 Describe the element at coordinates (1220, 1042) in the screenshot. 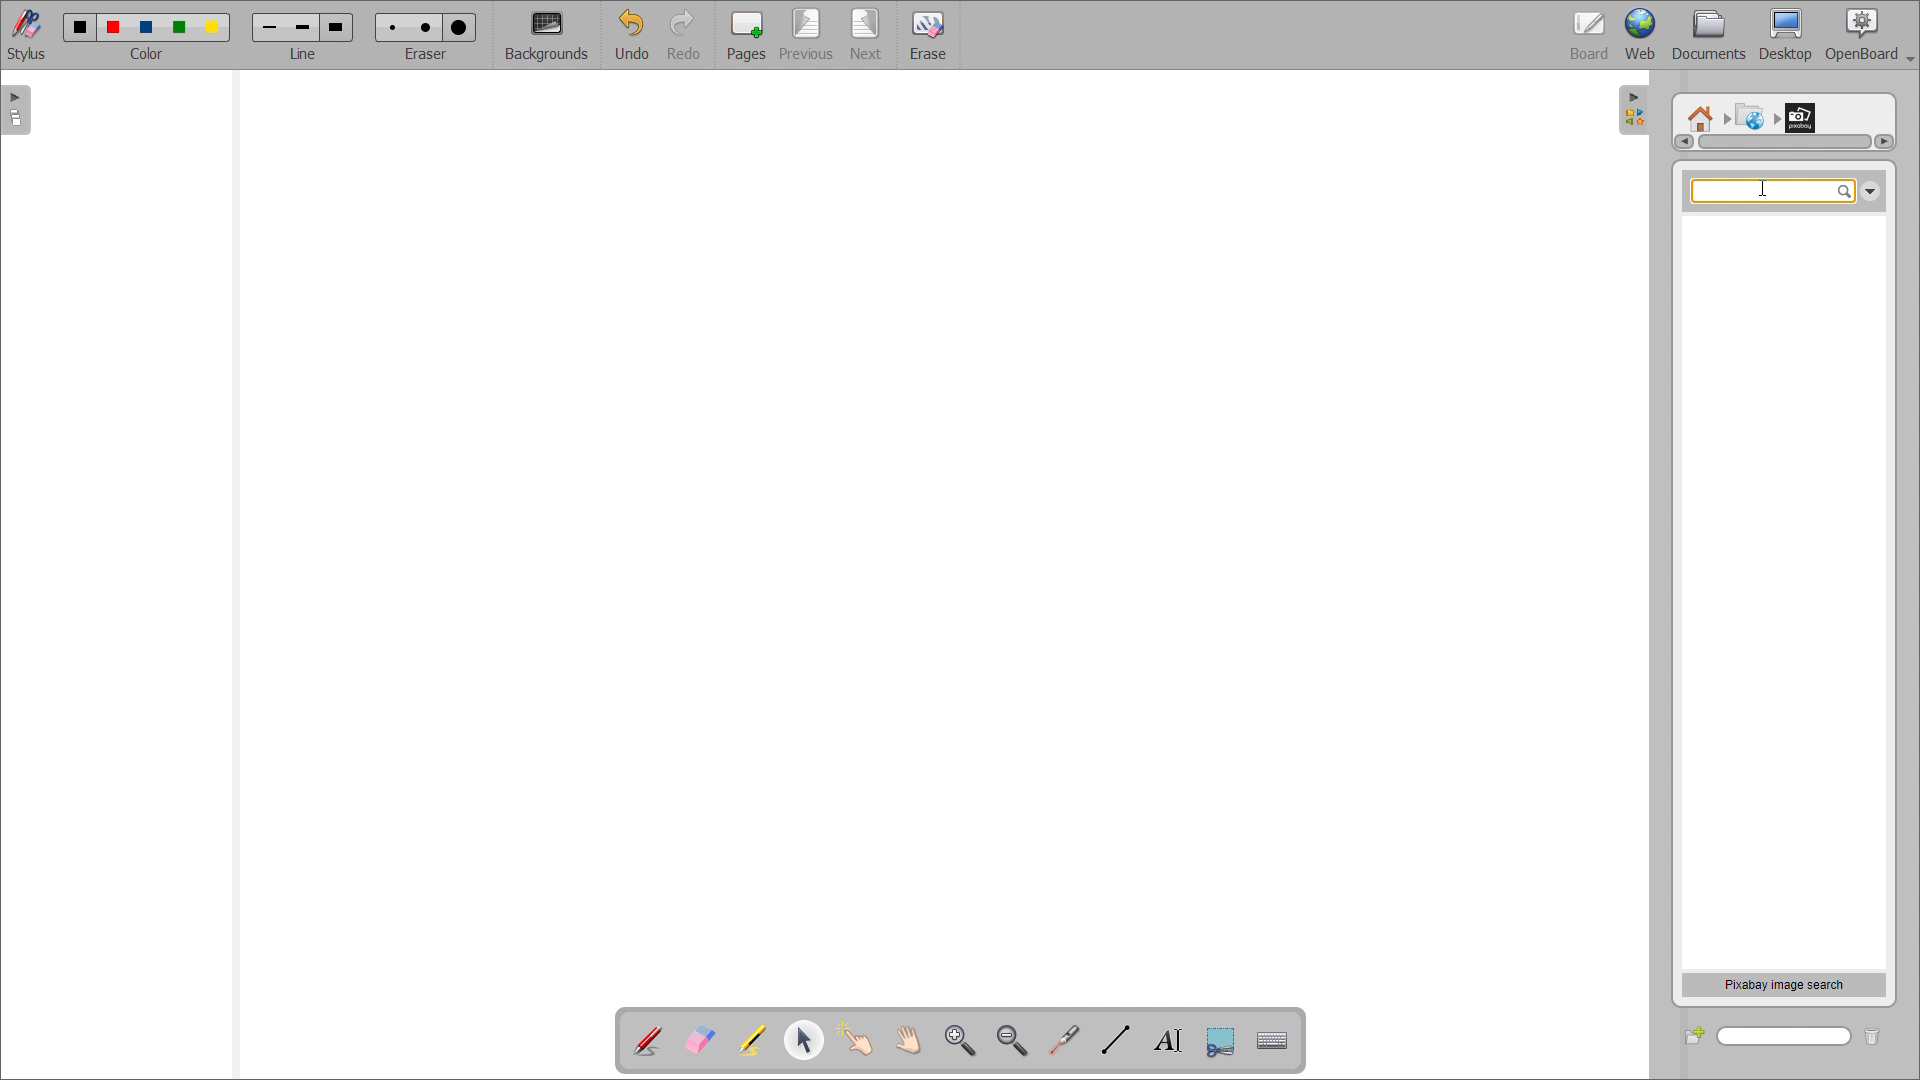

I see `` at that location.